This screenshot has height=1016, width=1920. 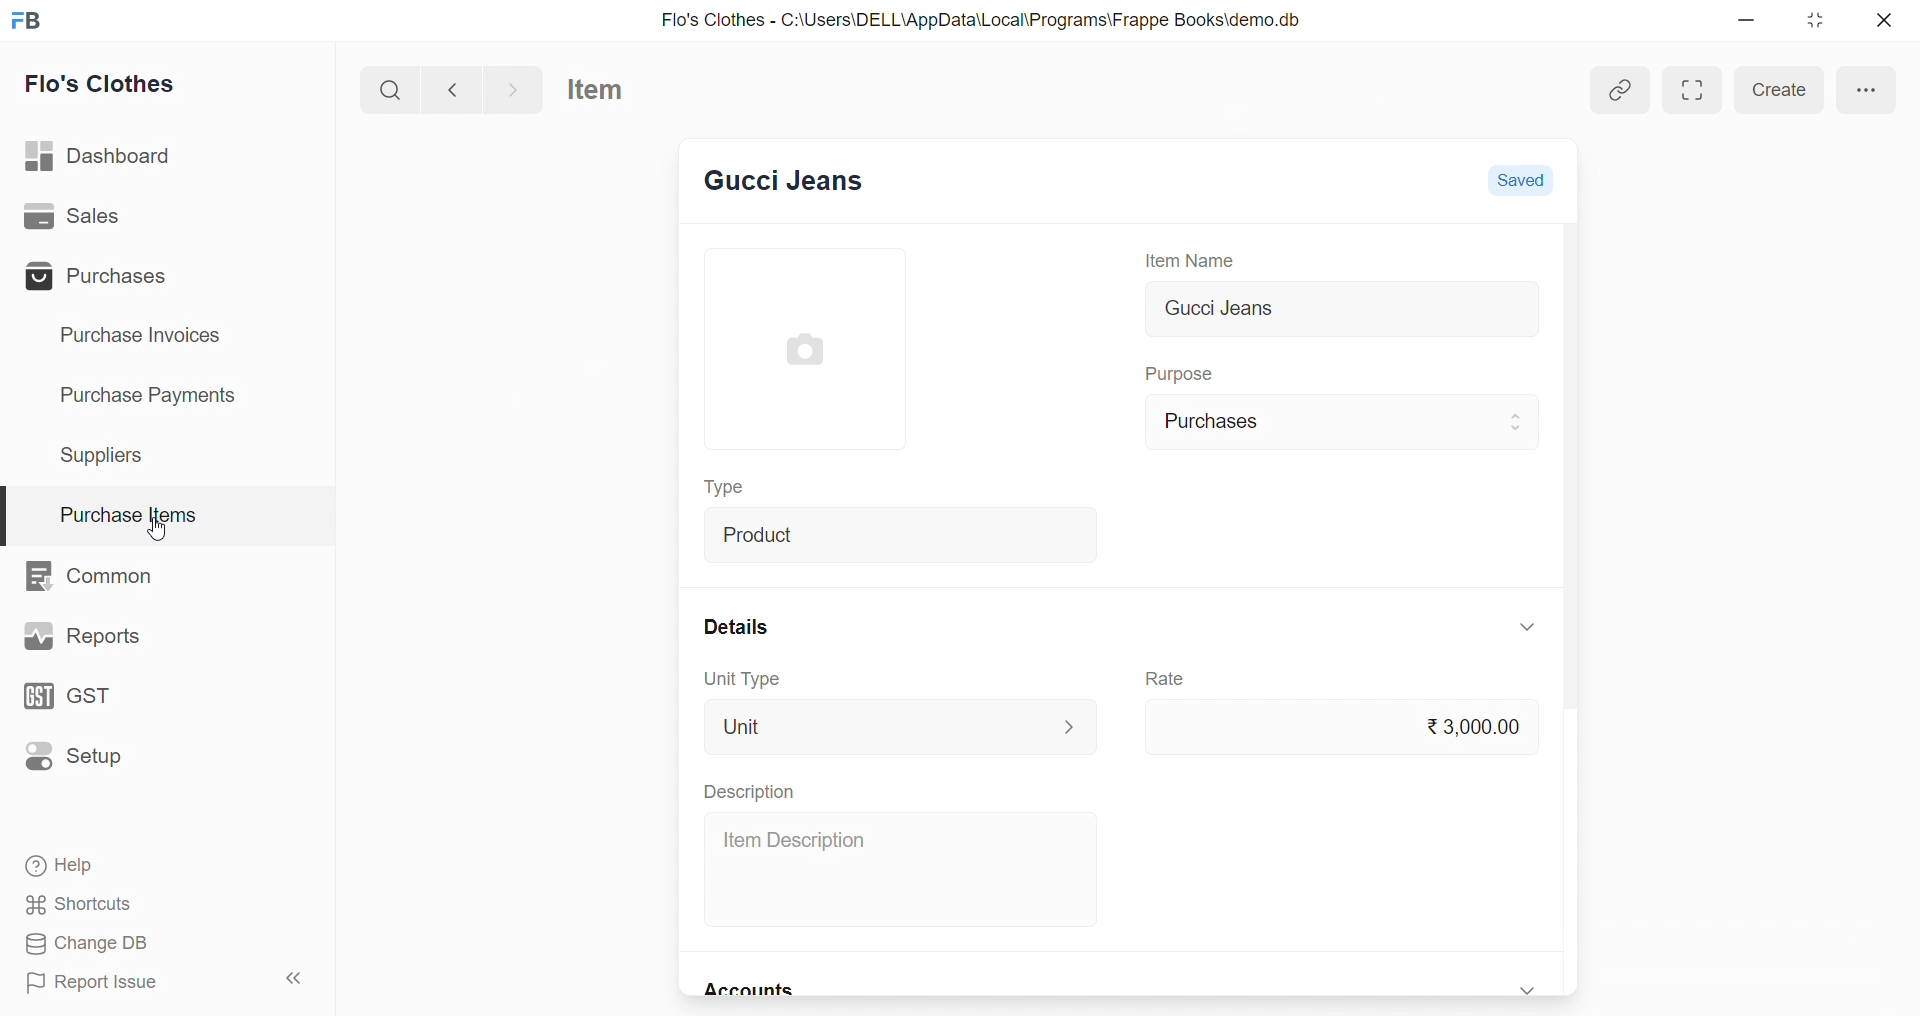 What do you see at coordinates (168, 509) in the screenshot?
I see `Purchase Items` at bounding box center [168, 509].